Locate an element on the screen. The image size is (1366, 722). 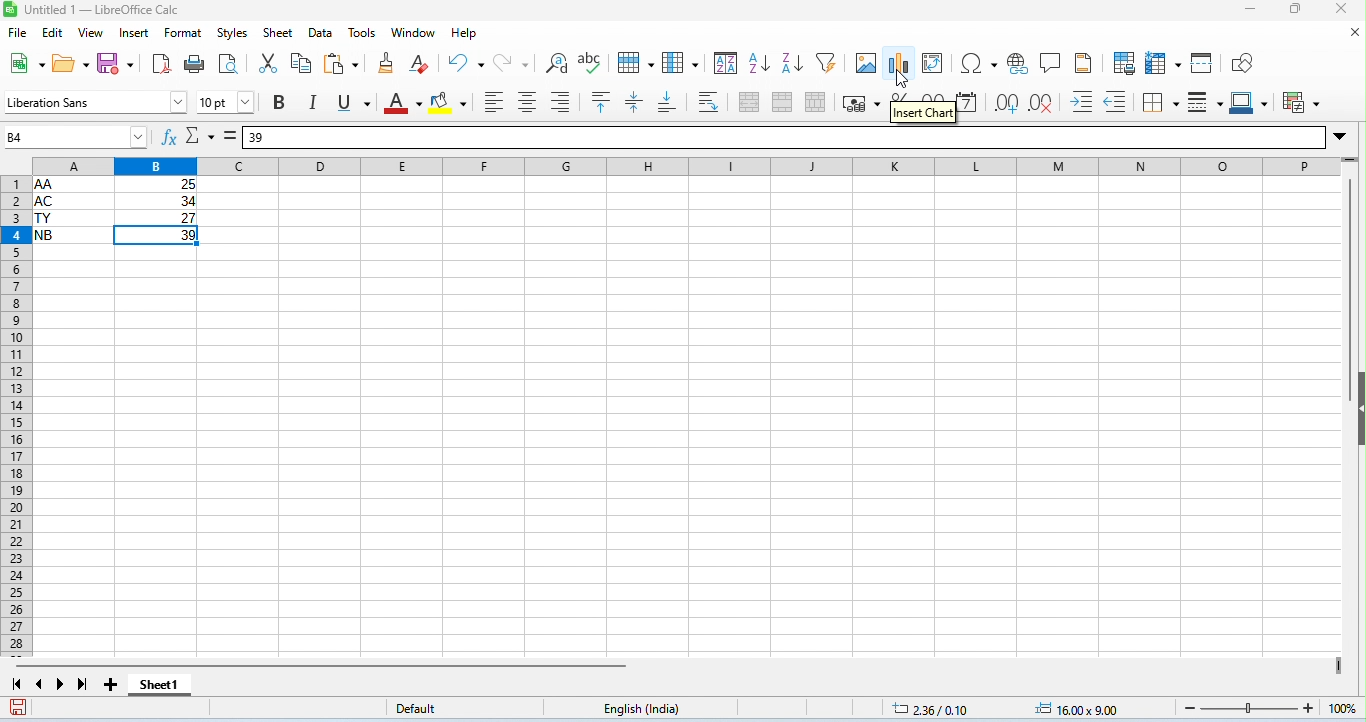
insert hyperlink is located at coordinates (1020, 64).